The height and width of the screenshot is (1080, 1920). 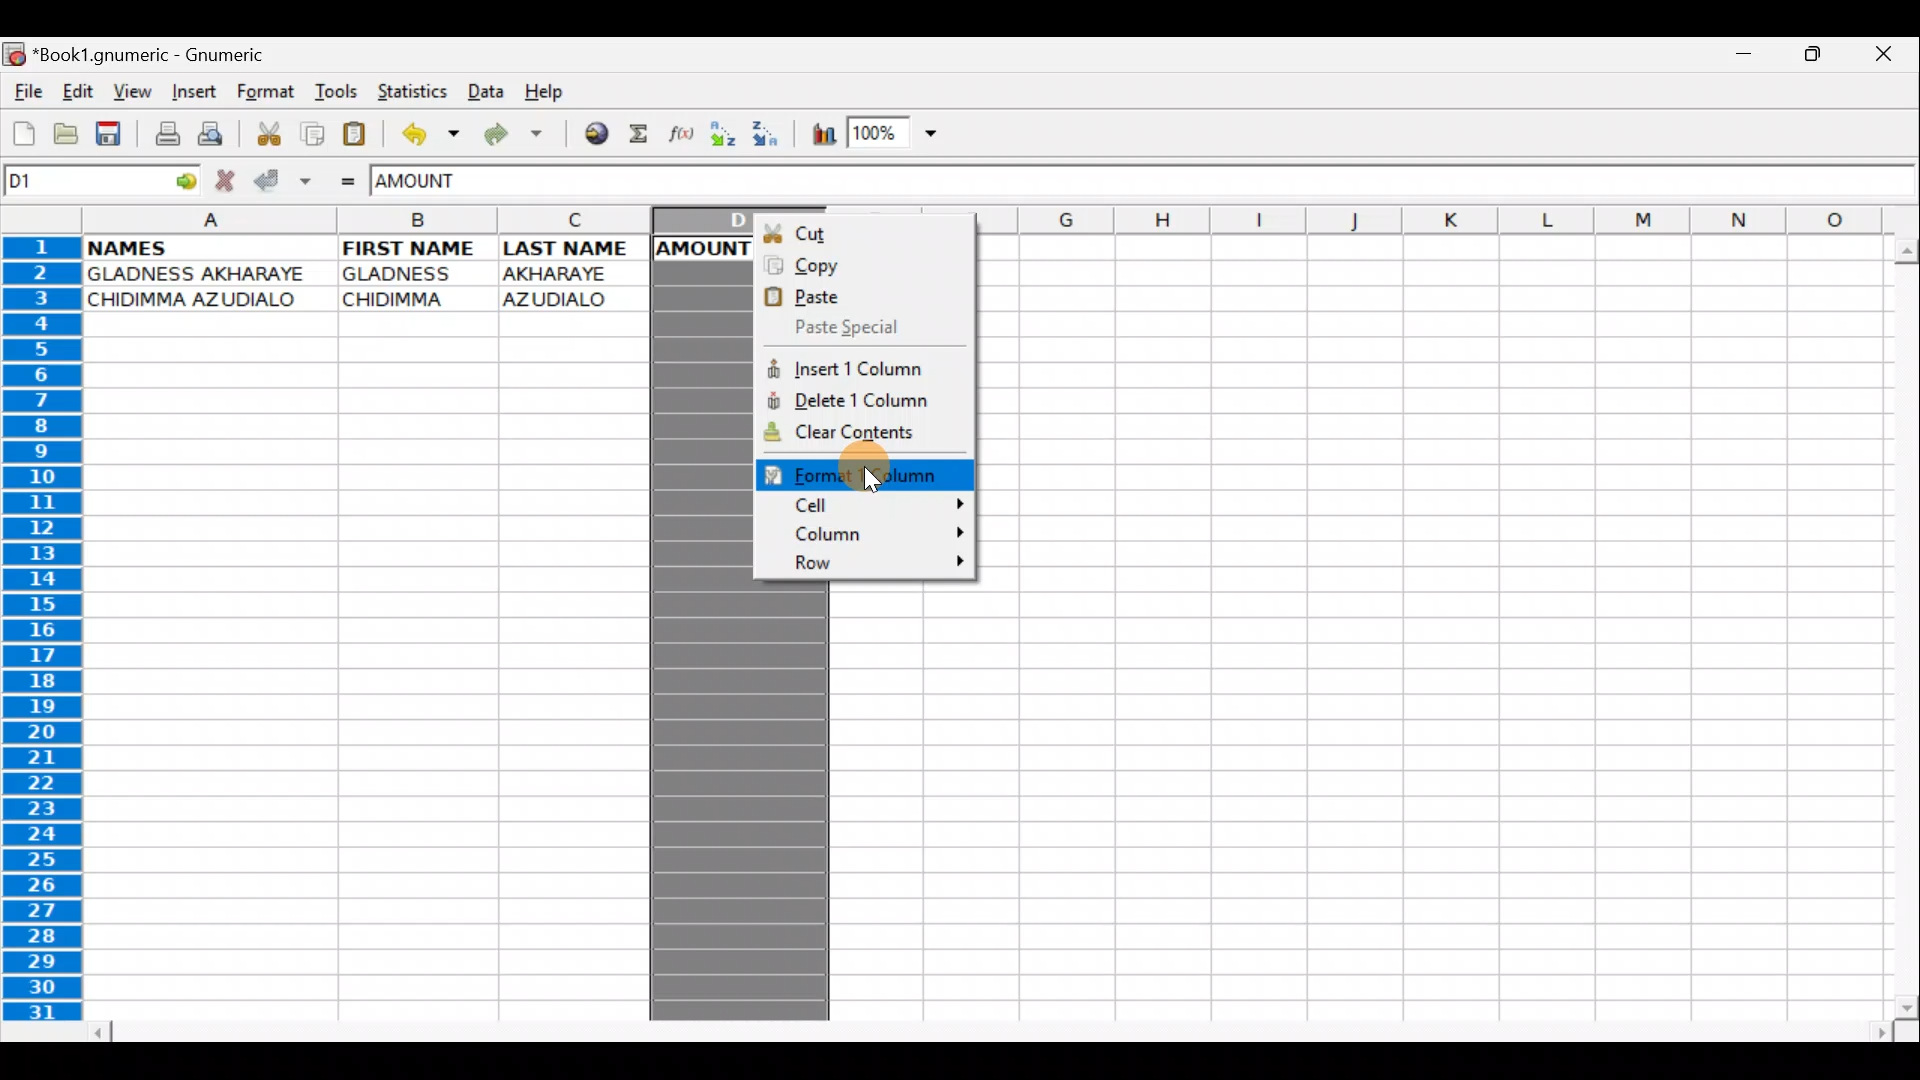 What do you see at coordinates (202, 300) in the screenshot?
I see `CHIDIMMA AZUDIALO` at bounding box center [202, 300].